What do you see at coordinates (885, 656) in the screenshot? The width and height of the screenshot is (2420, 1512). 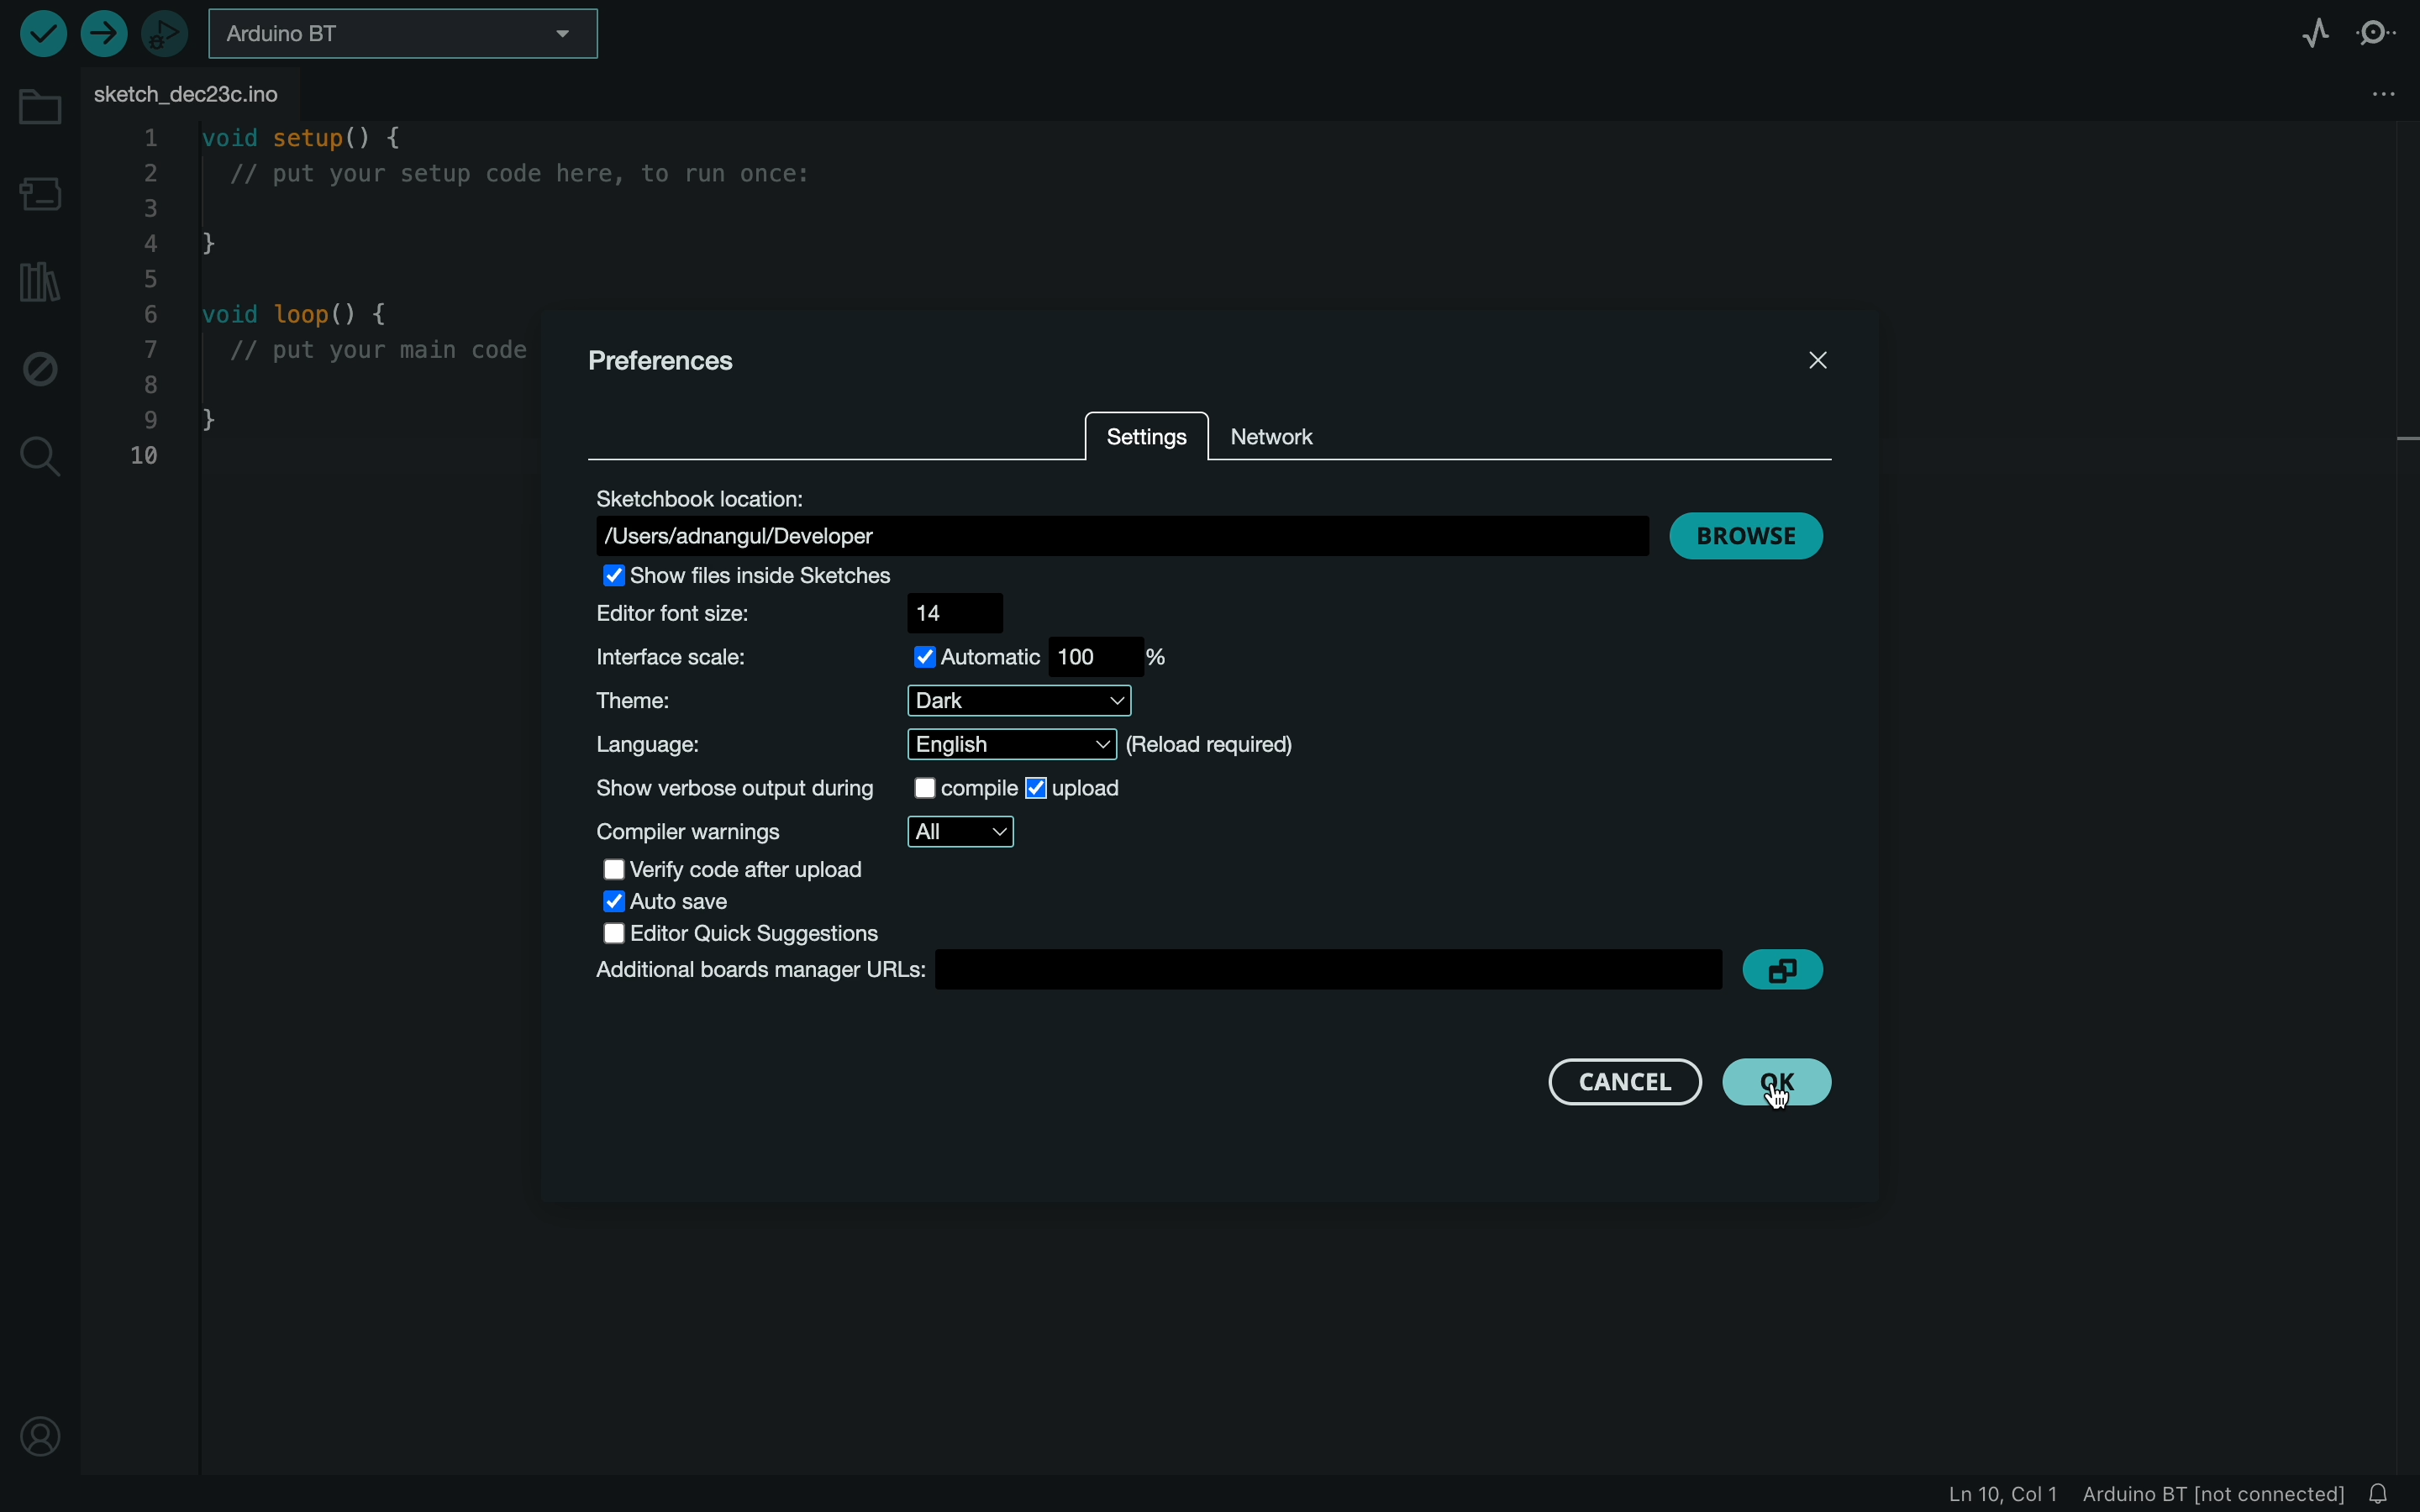 I see `scale` at bounding box center [885, 656].